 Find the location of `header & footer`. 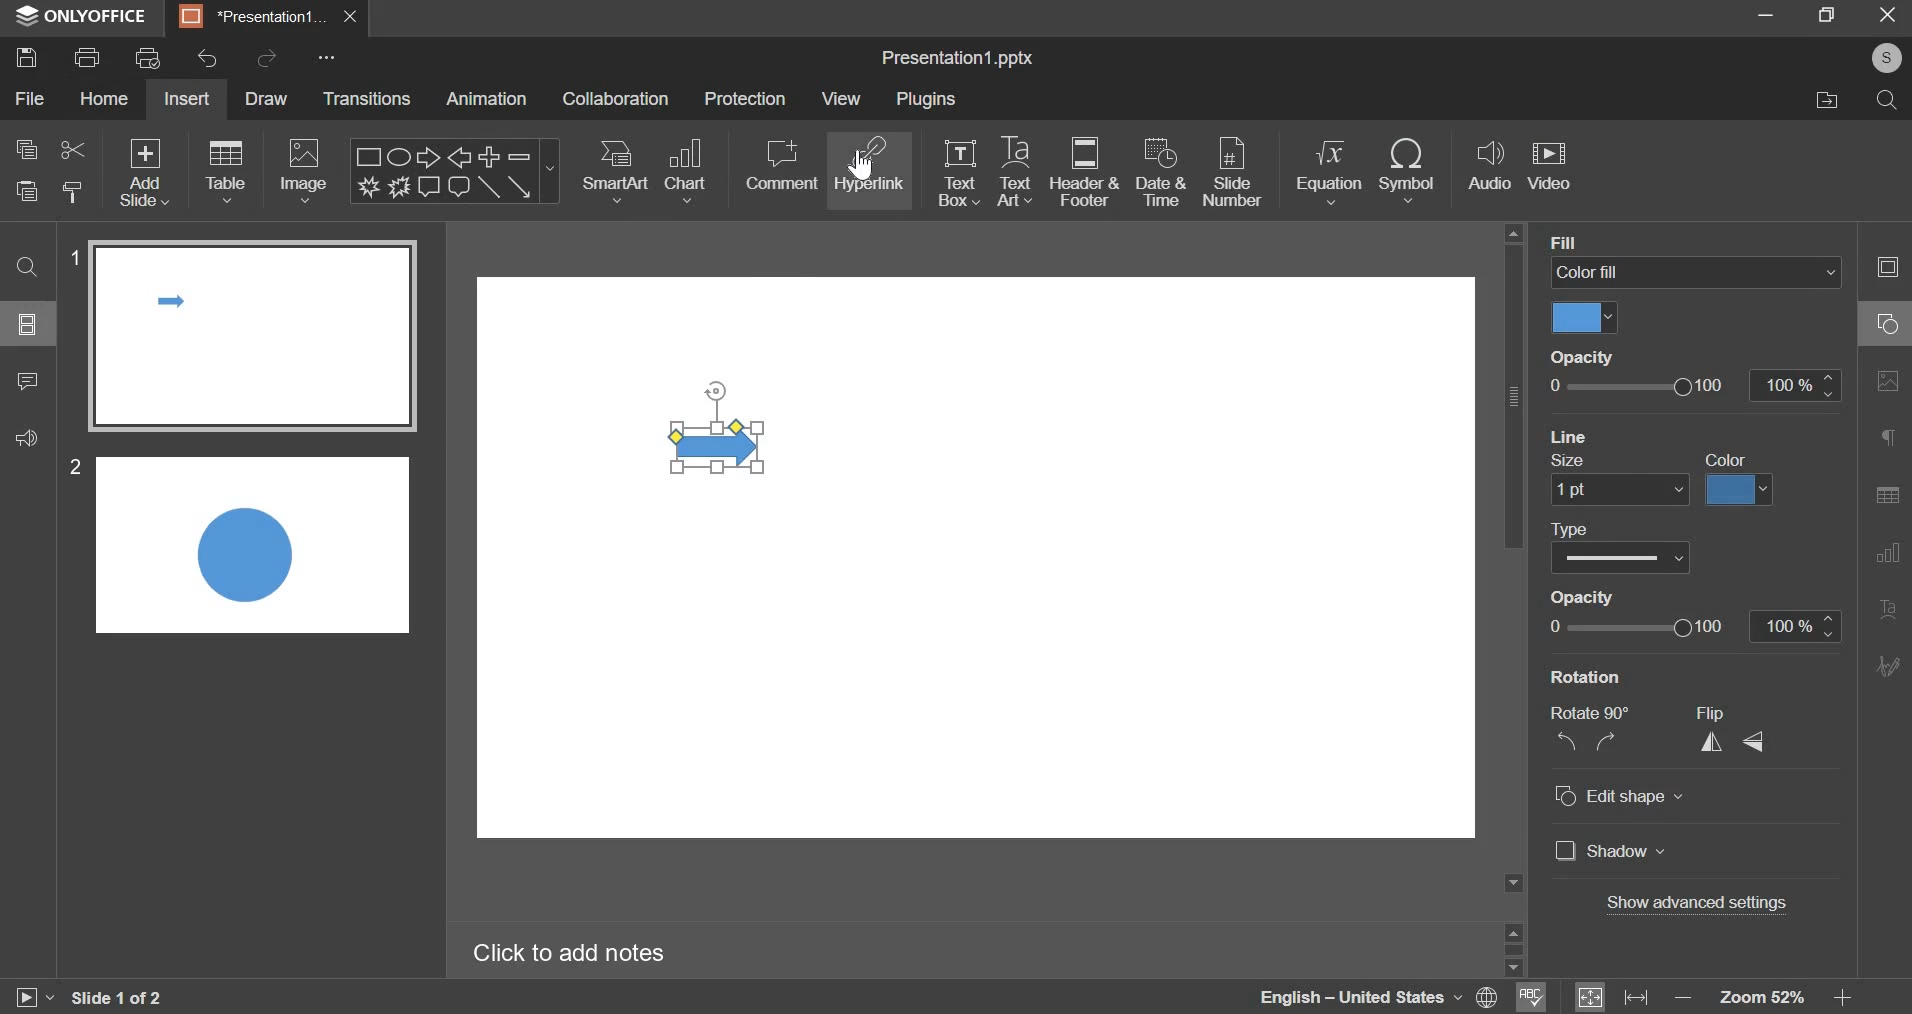

header & footer is located at coordinates (1084, 170).